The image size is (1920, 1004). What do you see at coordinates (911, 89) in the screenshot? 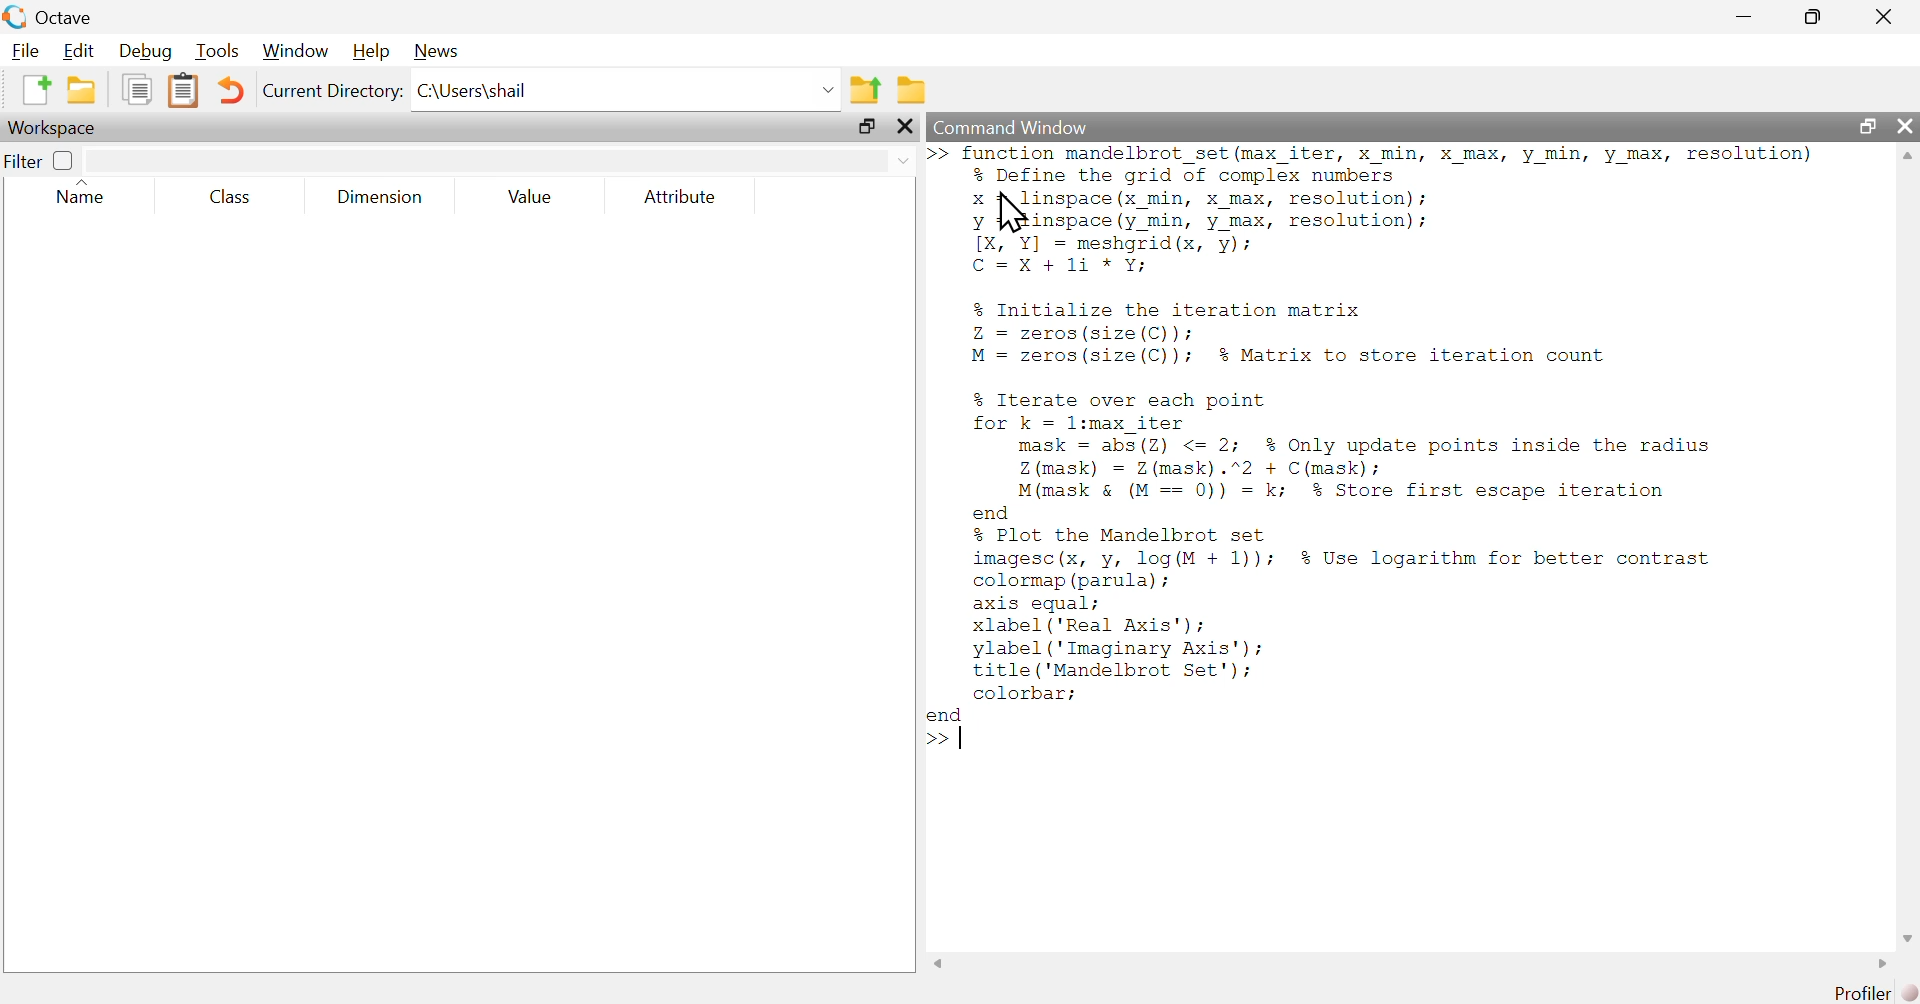
I see `Browse directories` at bounding box center [911, 89].